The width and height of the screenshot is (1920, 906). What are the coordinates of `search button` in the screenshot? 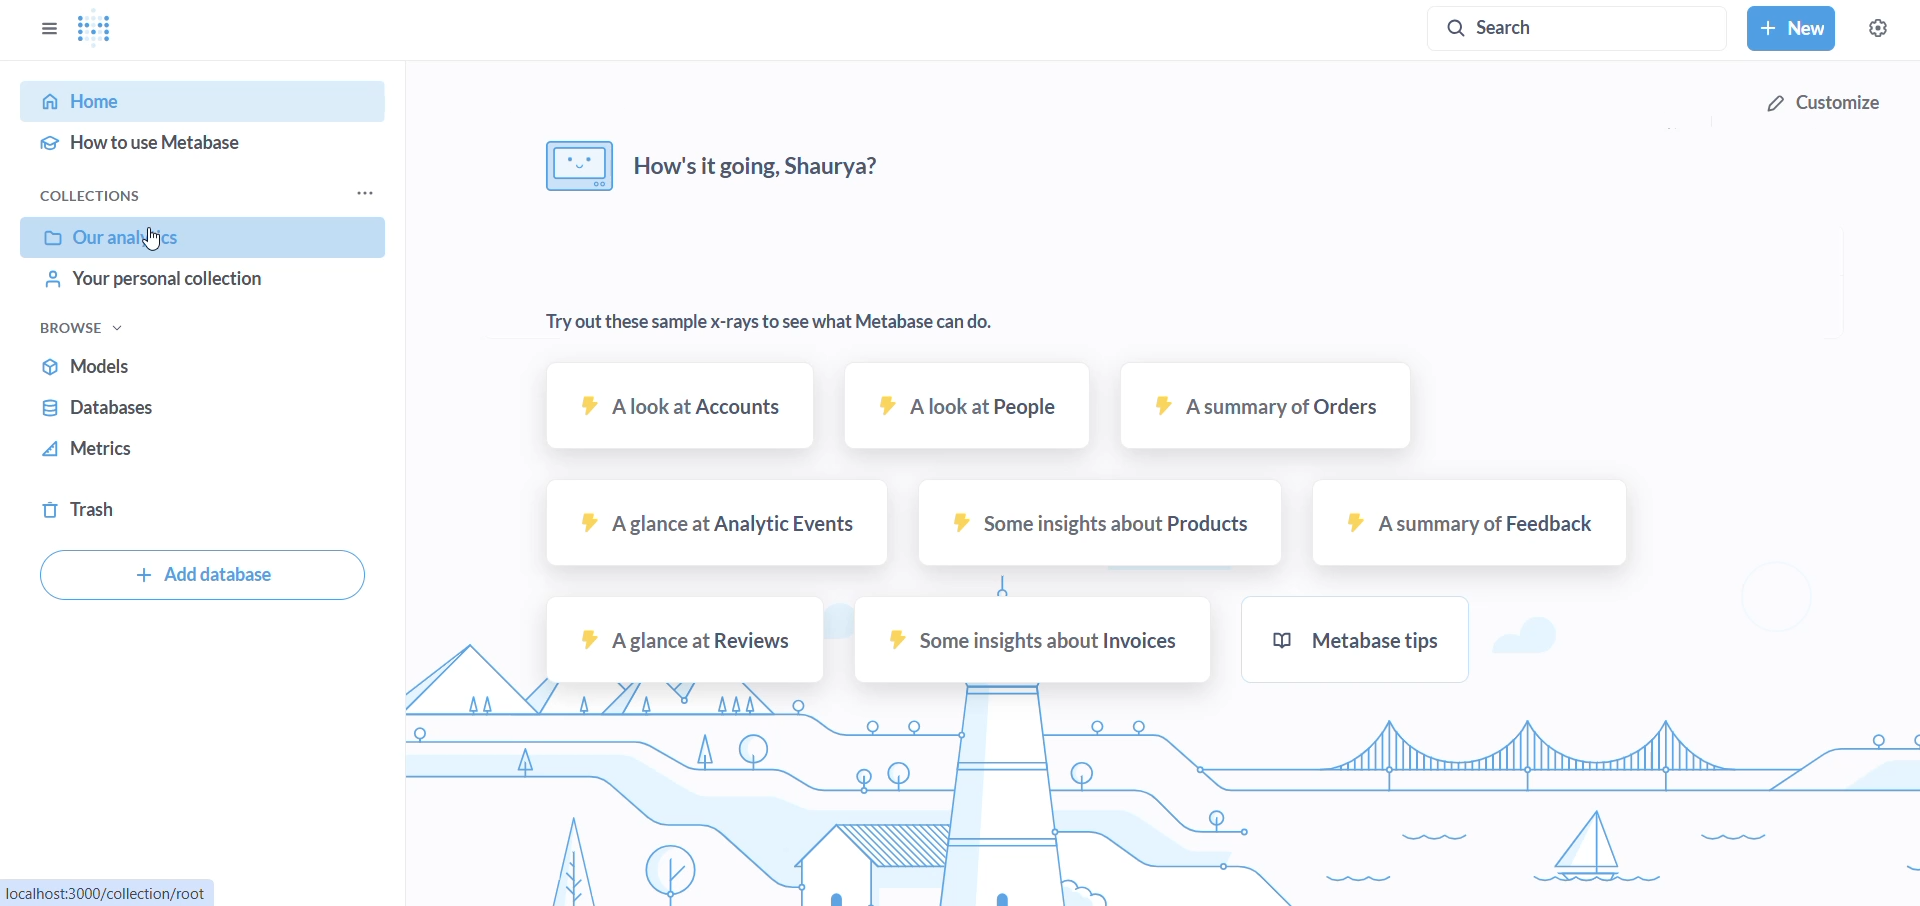 It's located at (1579, 29).